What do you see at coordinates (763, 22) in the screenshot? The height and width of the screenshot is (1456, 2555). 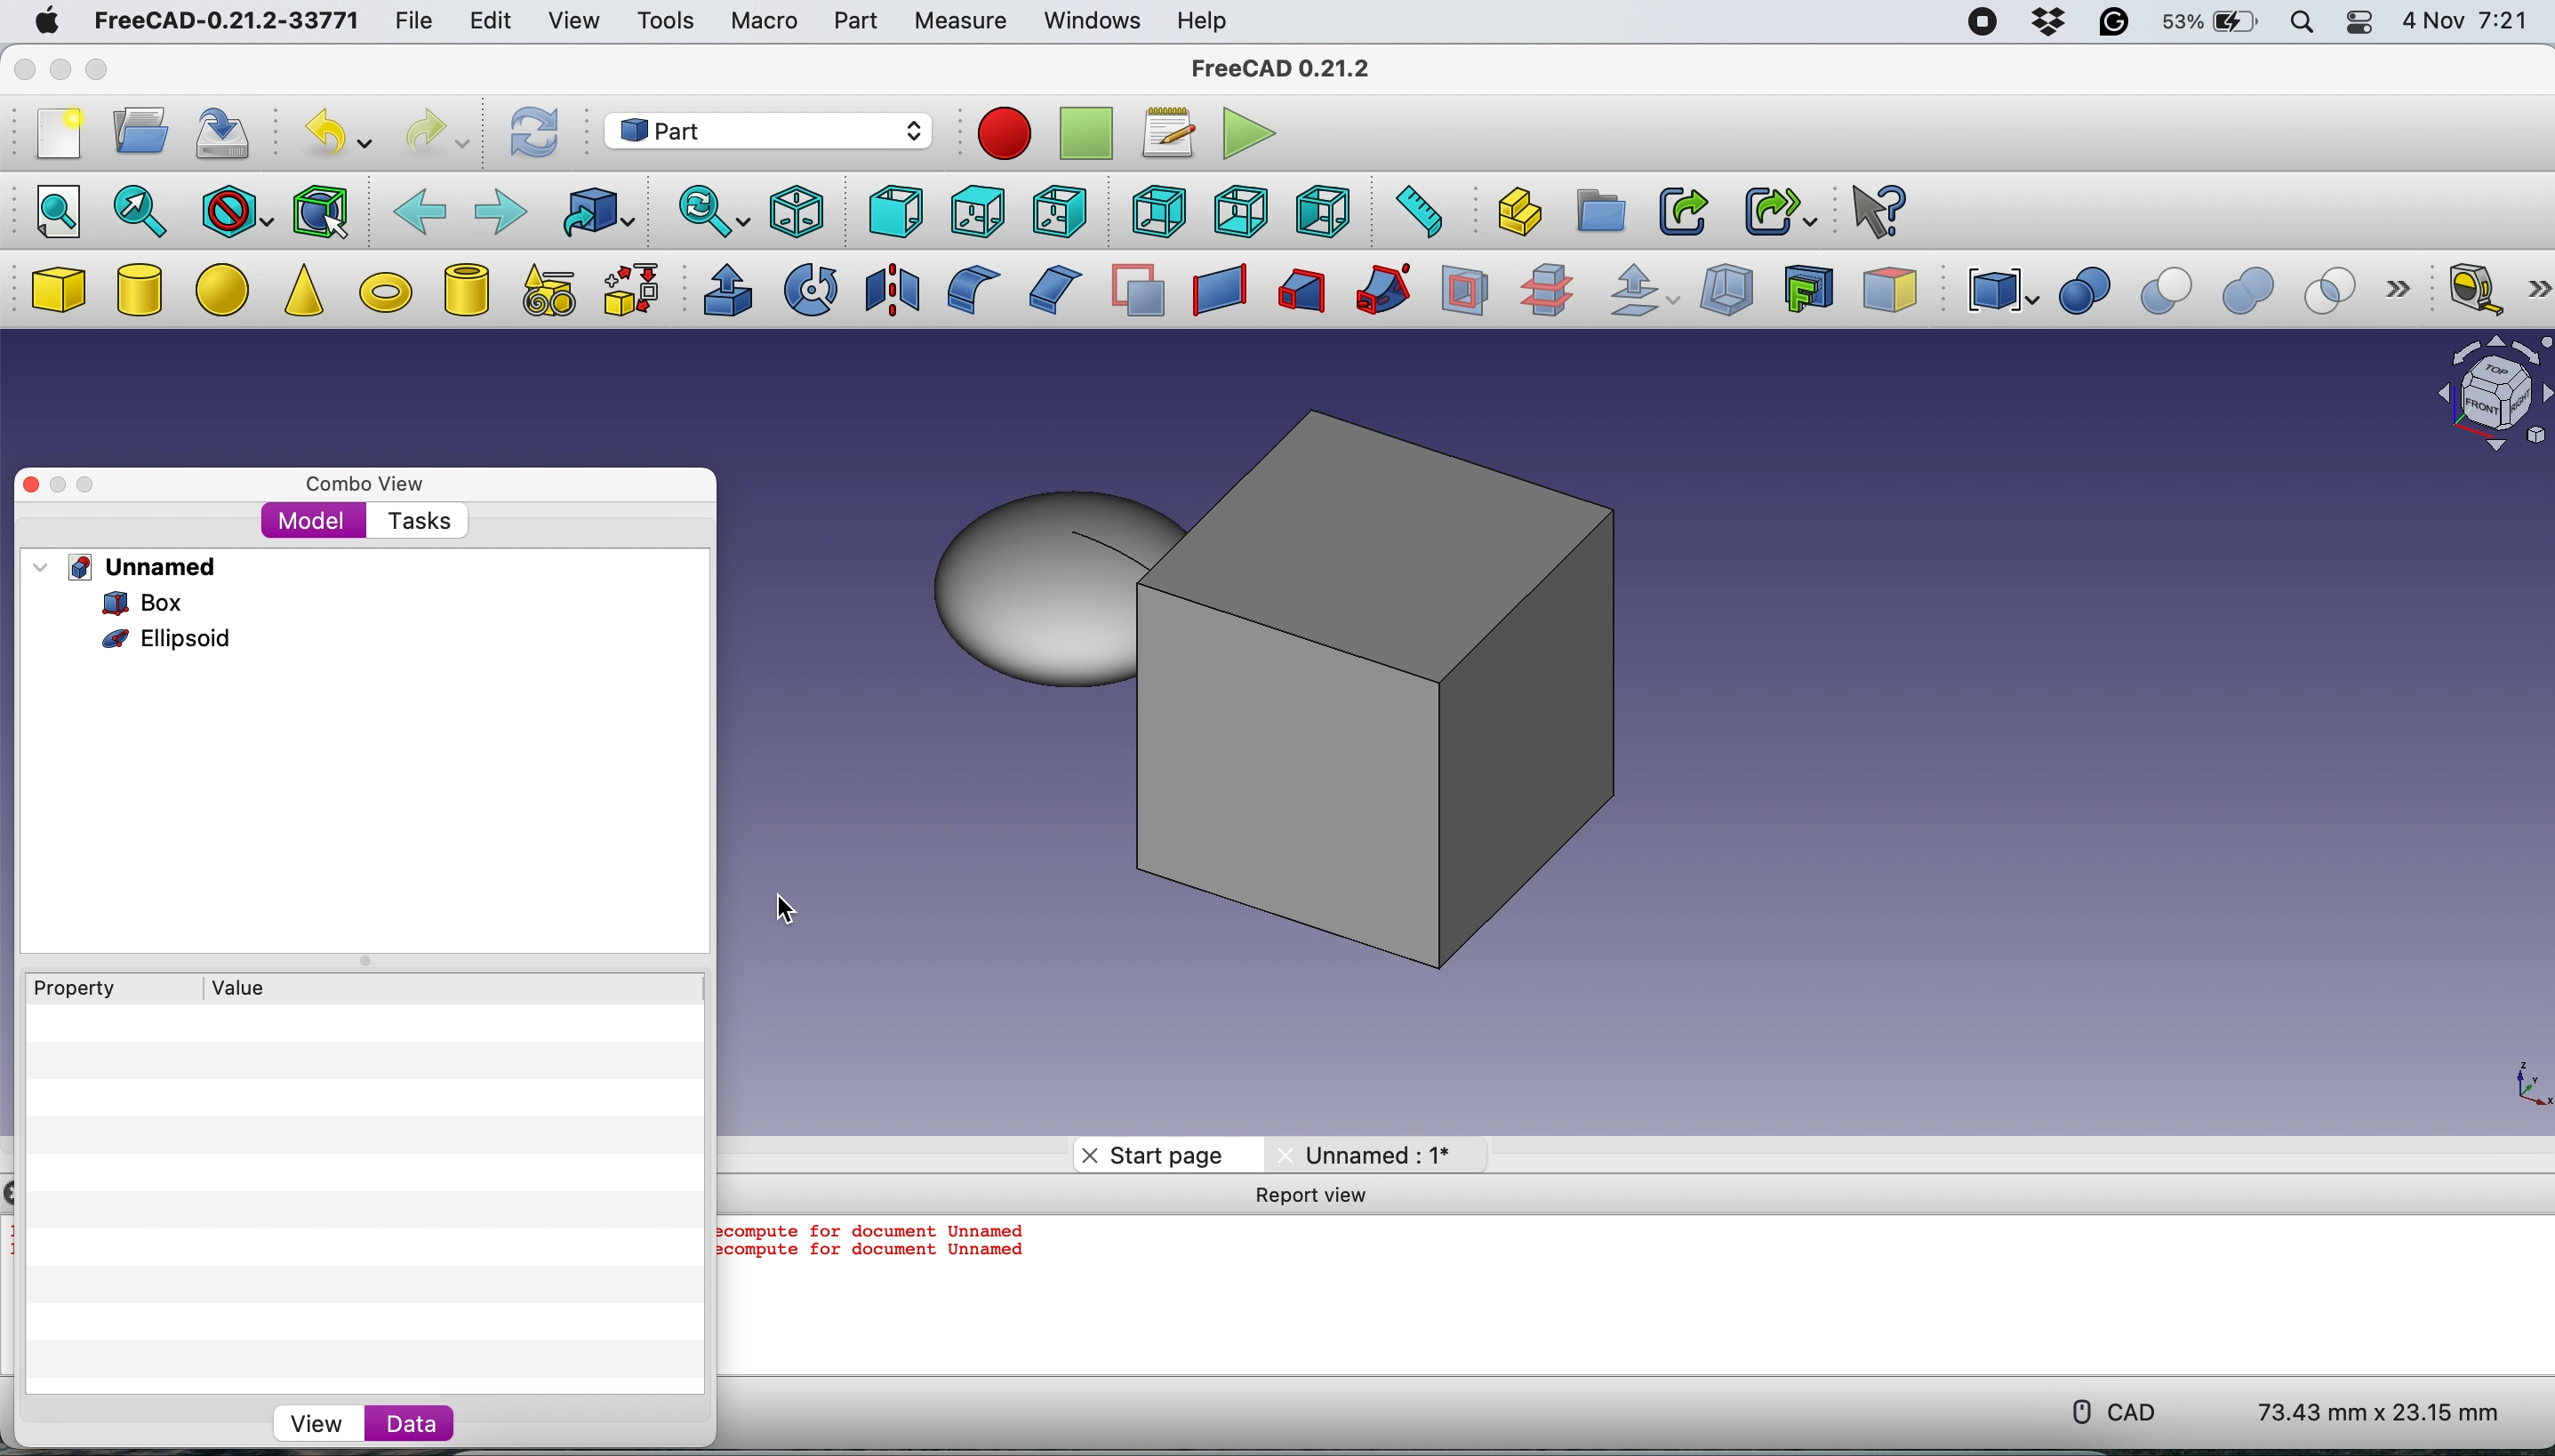 I see `macro` at bounding box center [763, 22].